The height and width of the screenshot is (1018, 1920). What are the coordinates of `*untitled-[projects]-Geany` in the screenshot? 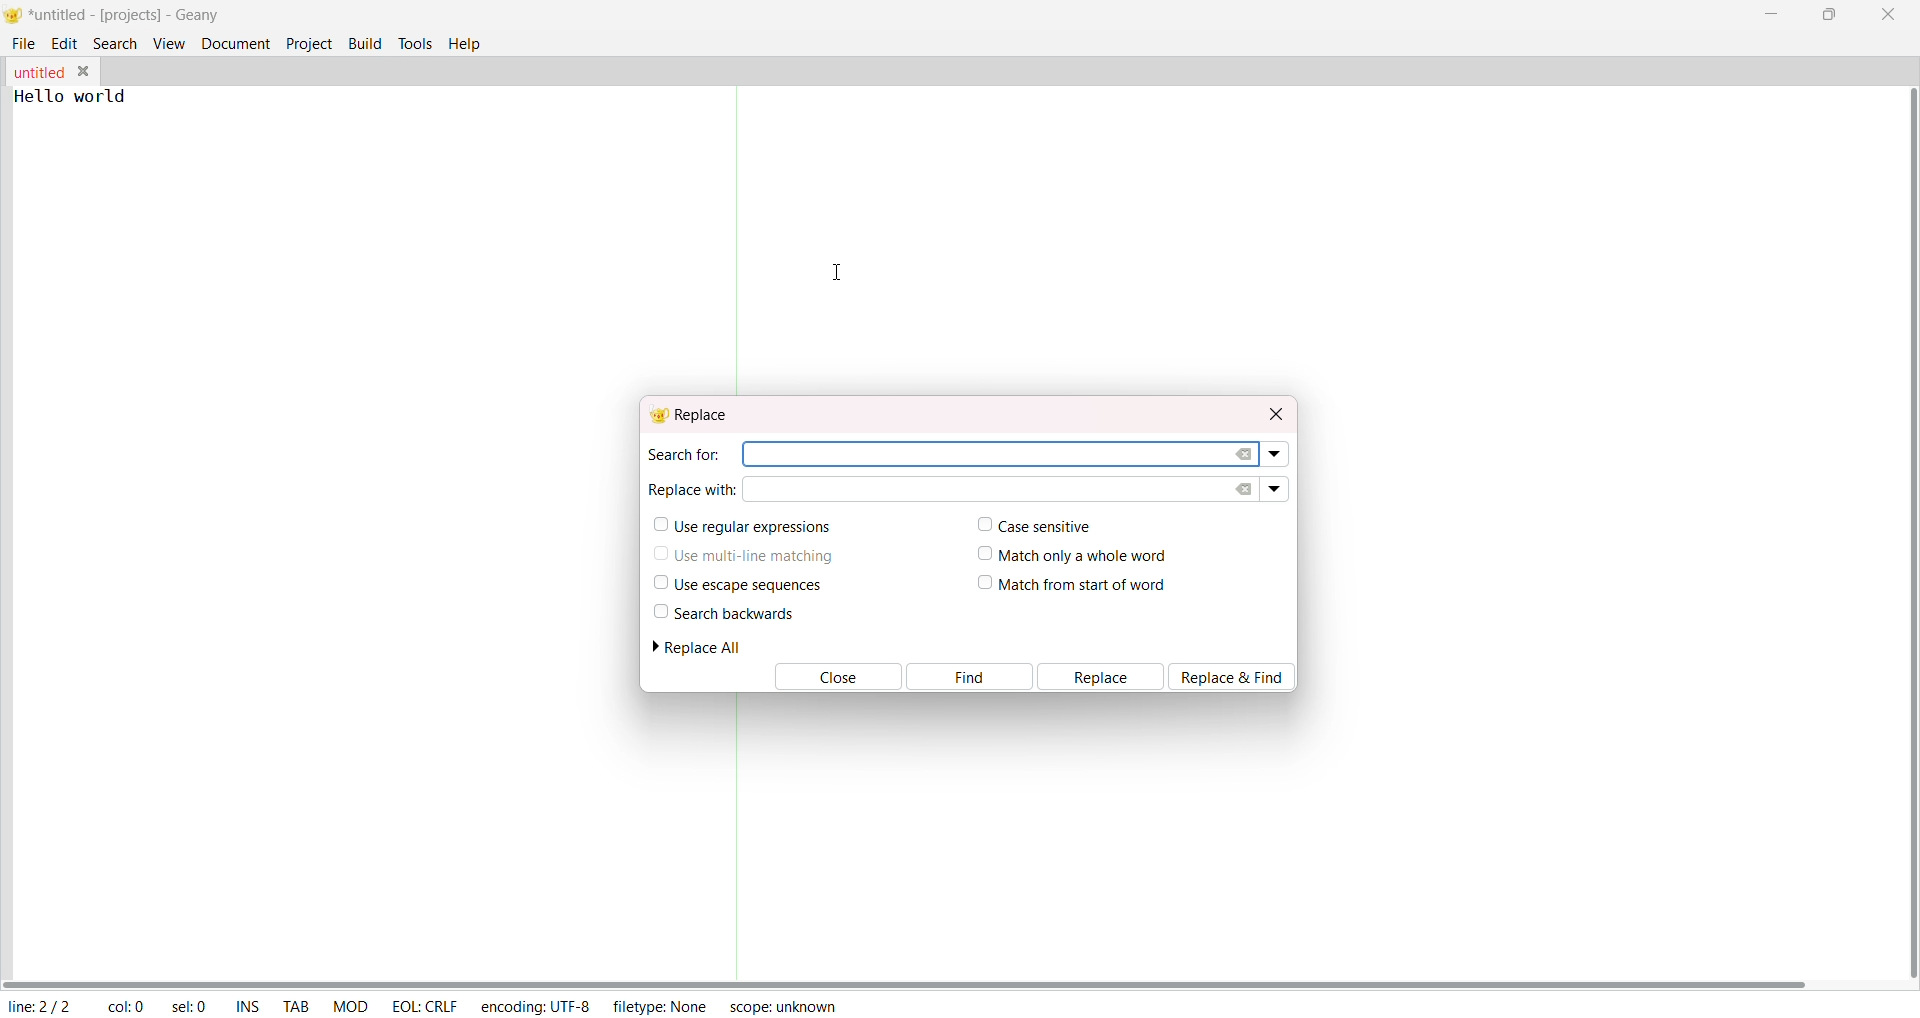 It's located at (131, 13).